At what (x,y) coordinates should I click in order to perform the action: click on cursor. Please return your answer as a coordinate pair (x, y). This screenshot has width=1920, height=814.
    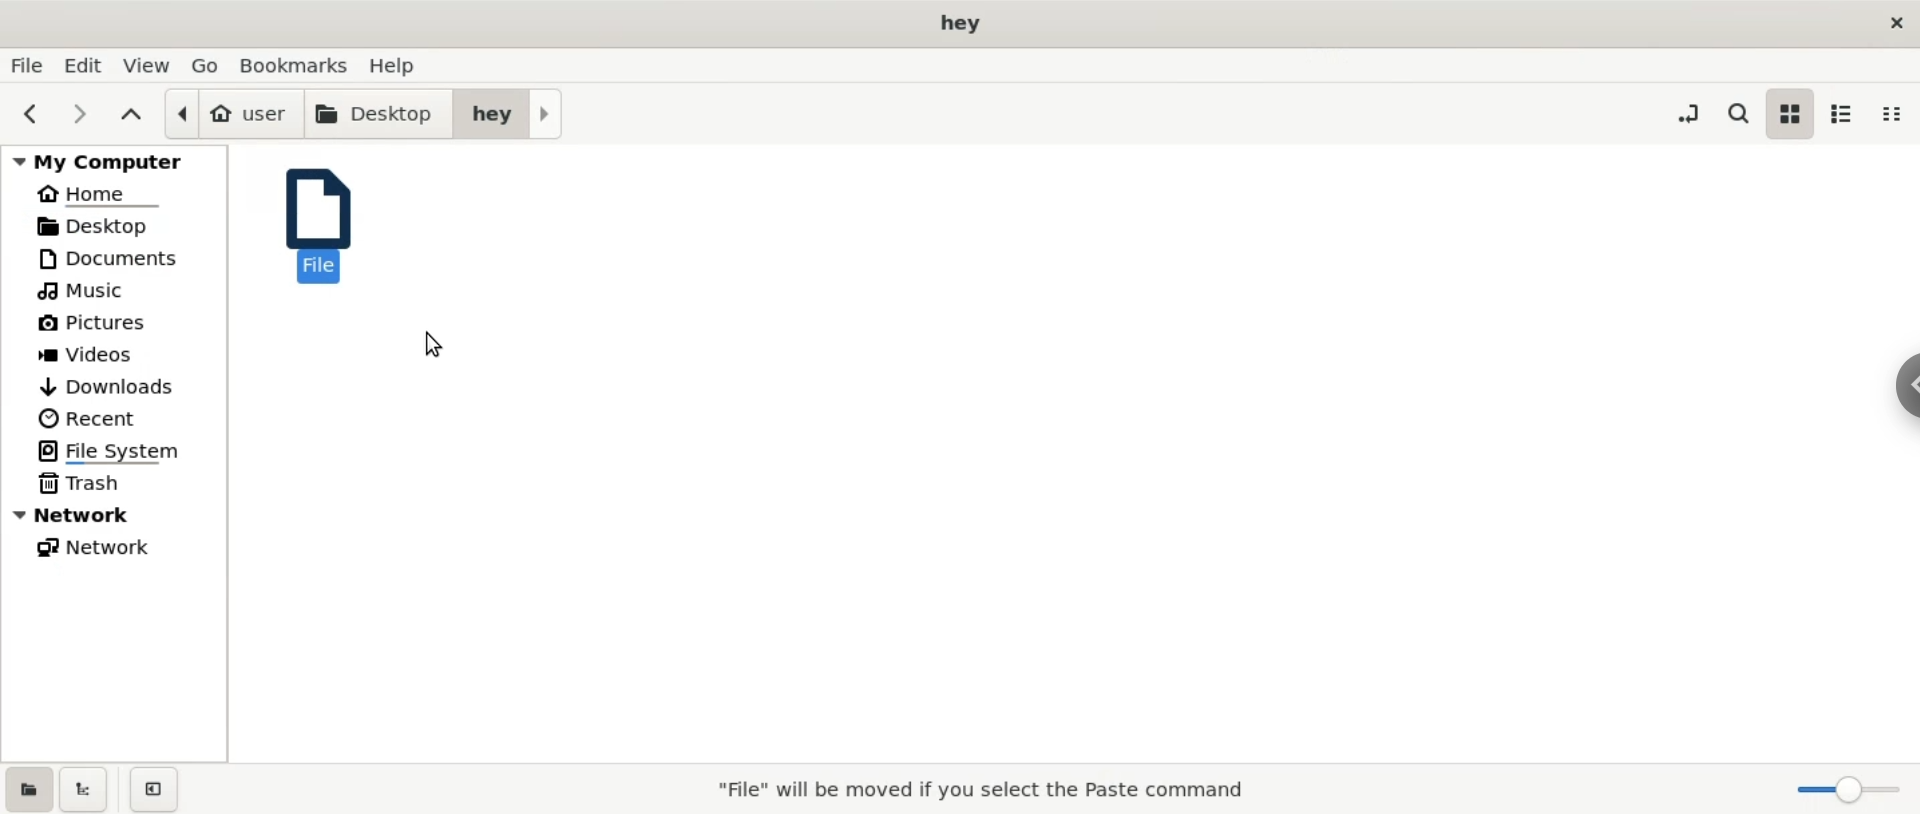
    Looking at the image, I should click on (432, 345).